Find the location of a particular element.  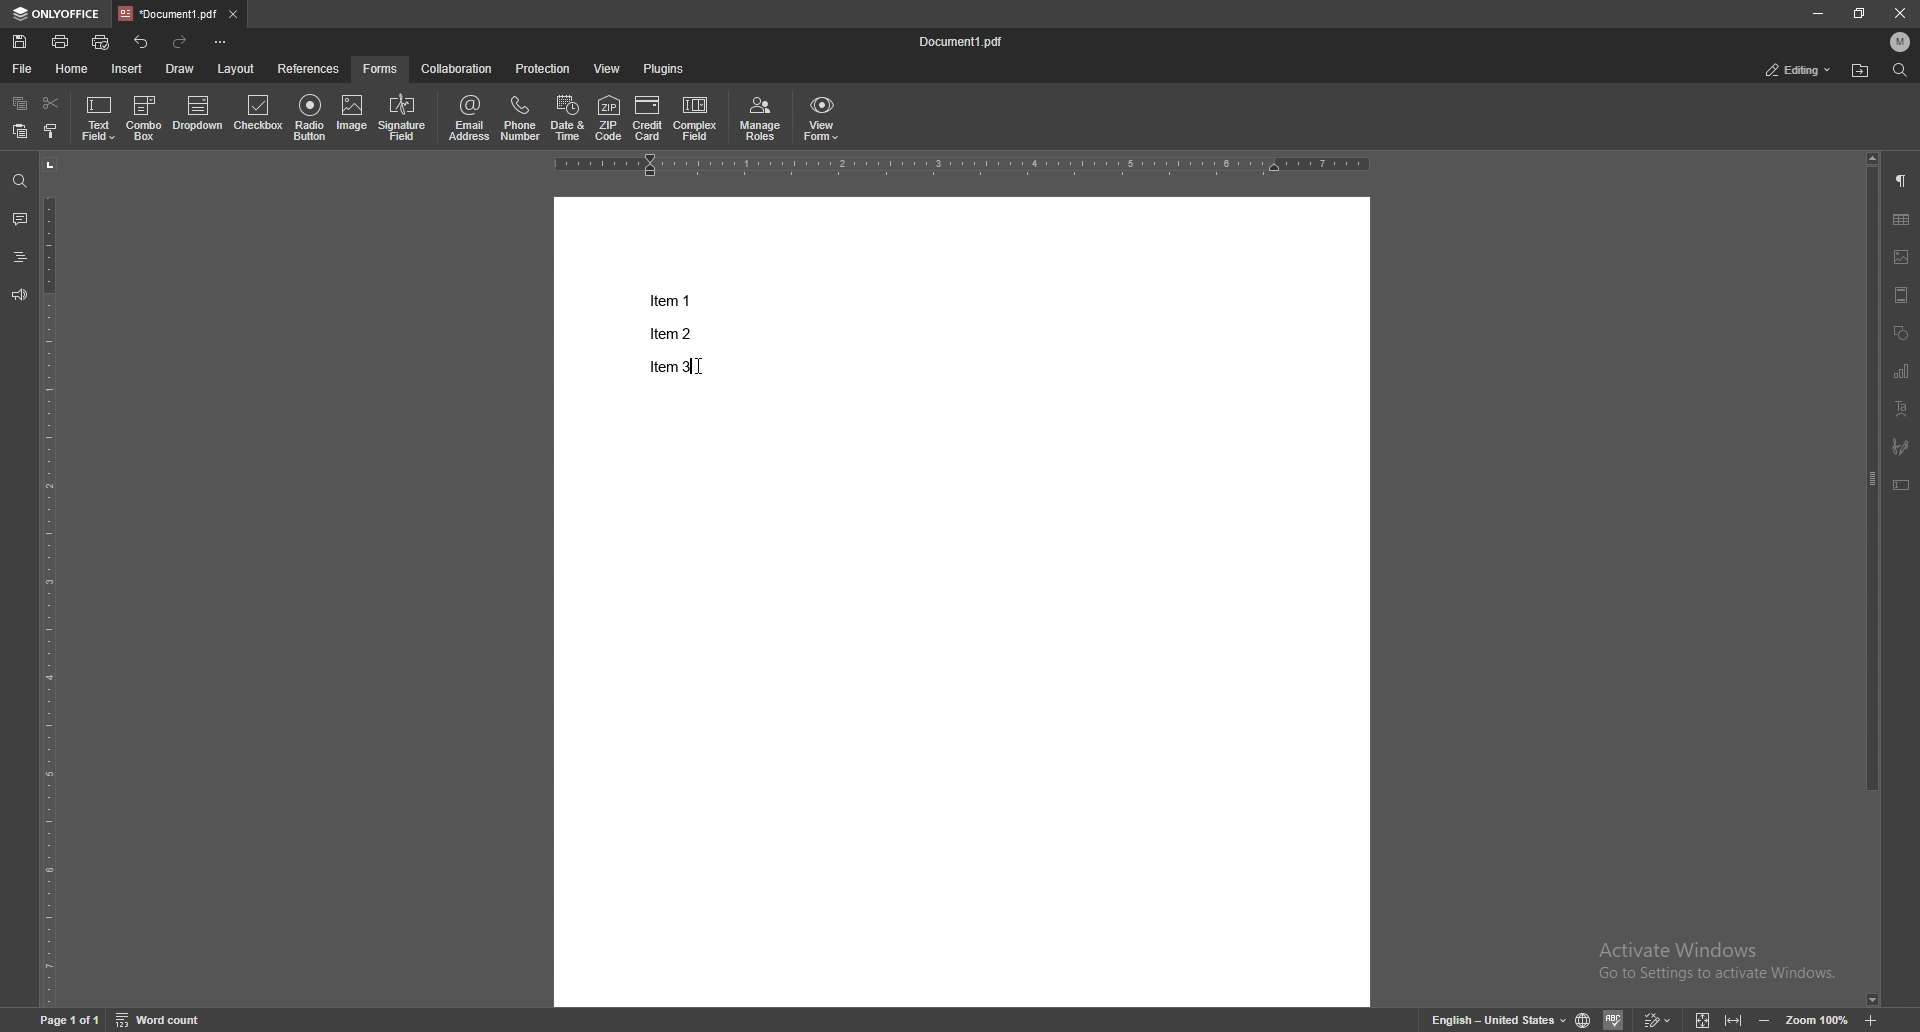

text box is located at coordinates (1903, 485).